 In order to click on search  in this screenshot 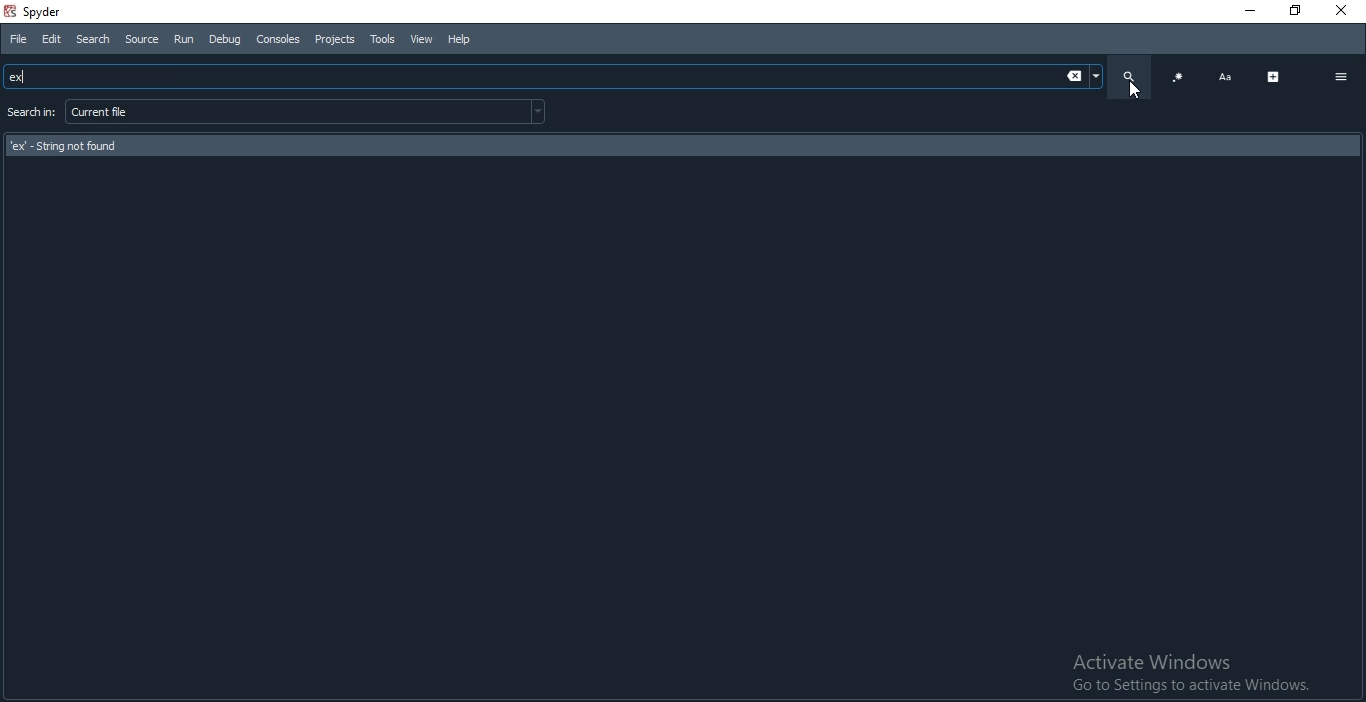, I will do `click(1125, 76)`.